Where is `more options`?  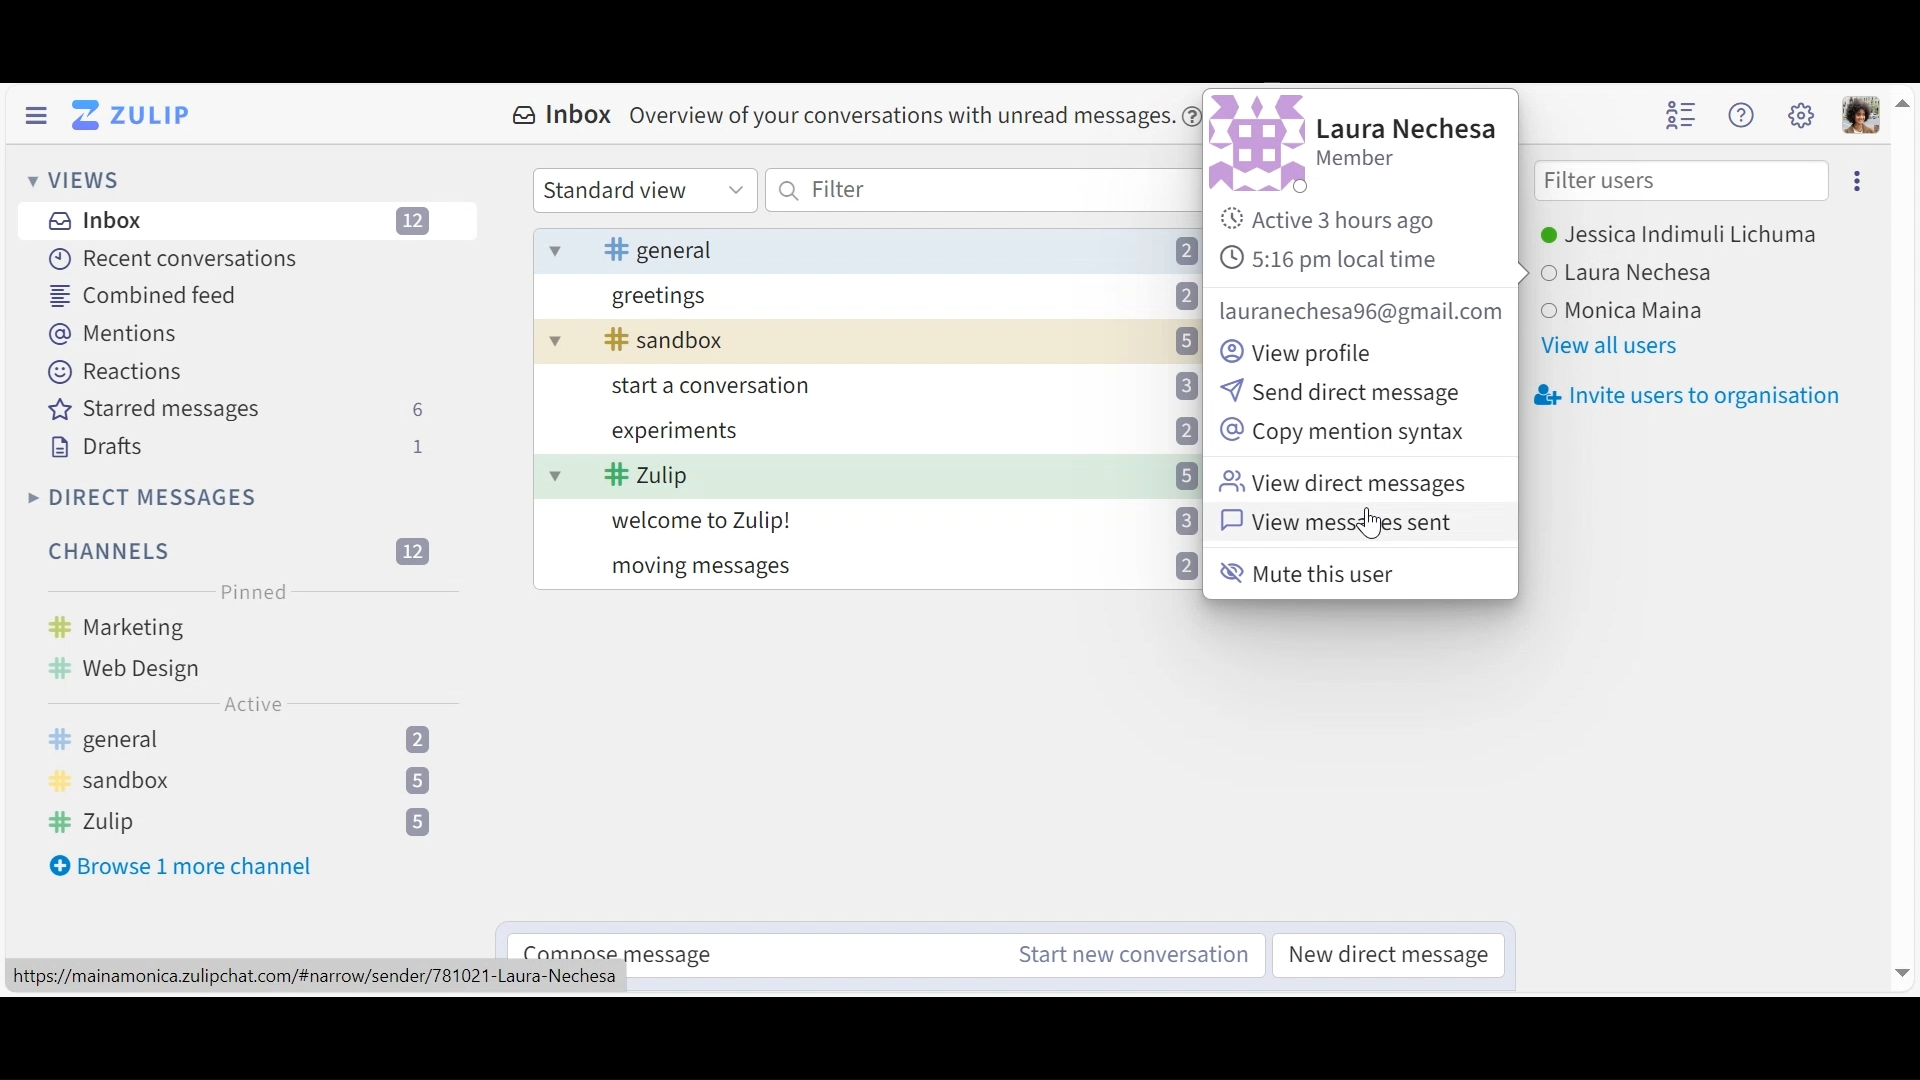
more options is located at coordinates (1858, 181).